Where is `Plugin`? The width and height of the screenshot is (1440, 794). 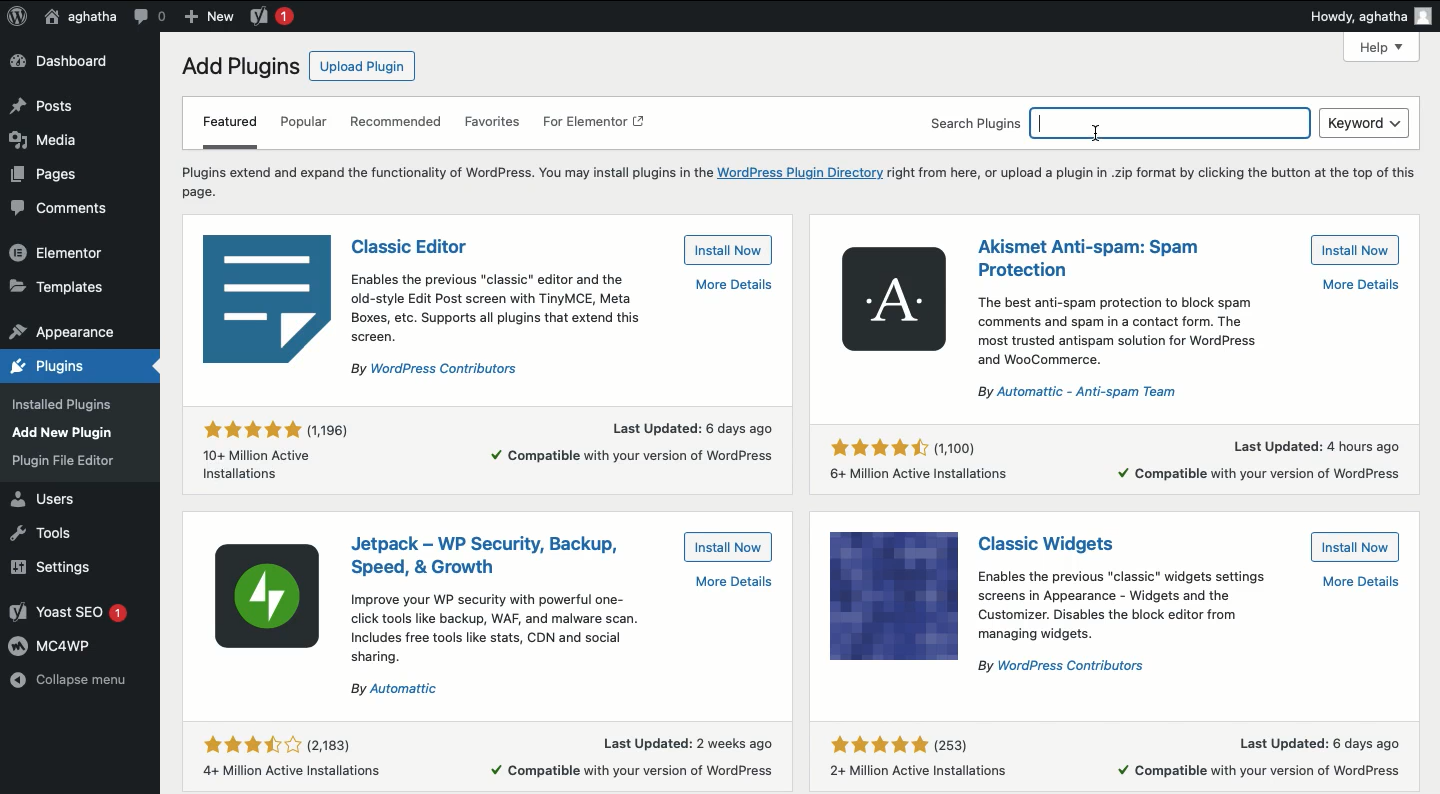
Plugin is located at coordinates (412, 244).